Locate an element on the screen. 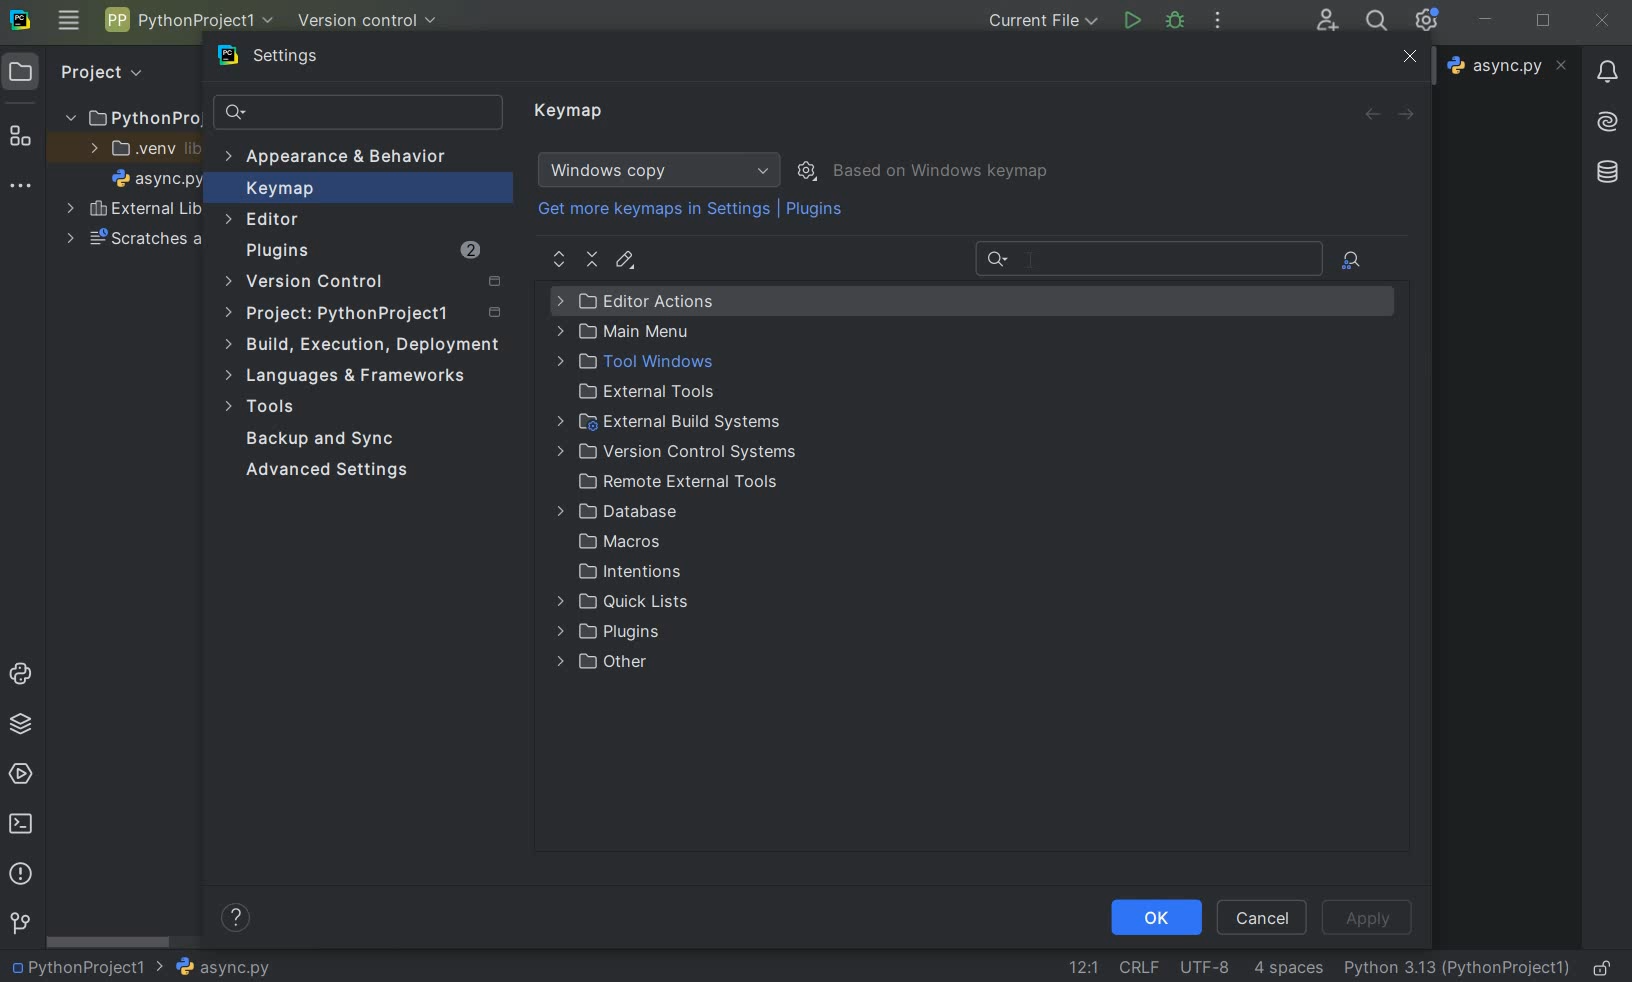 This screenshot has height=982, width=1632. ok is located at coordinates (1155, 916).